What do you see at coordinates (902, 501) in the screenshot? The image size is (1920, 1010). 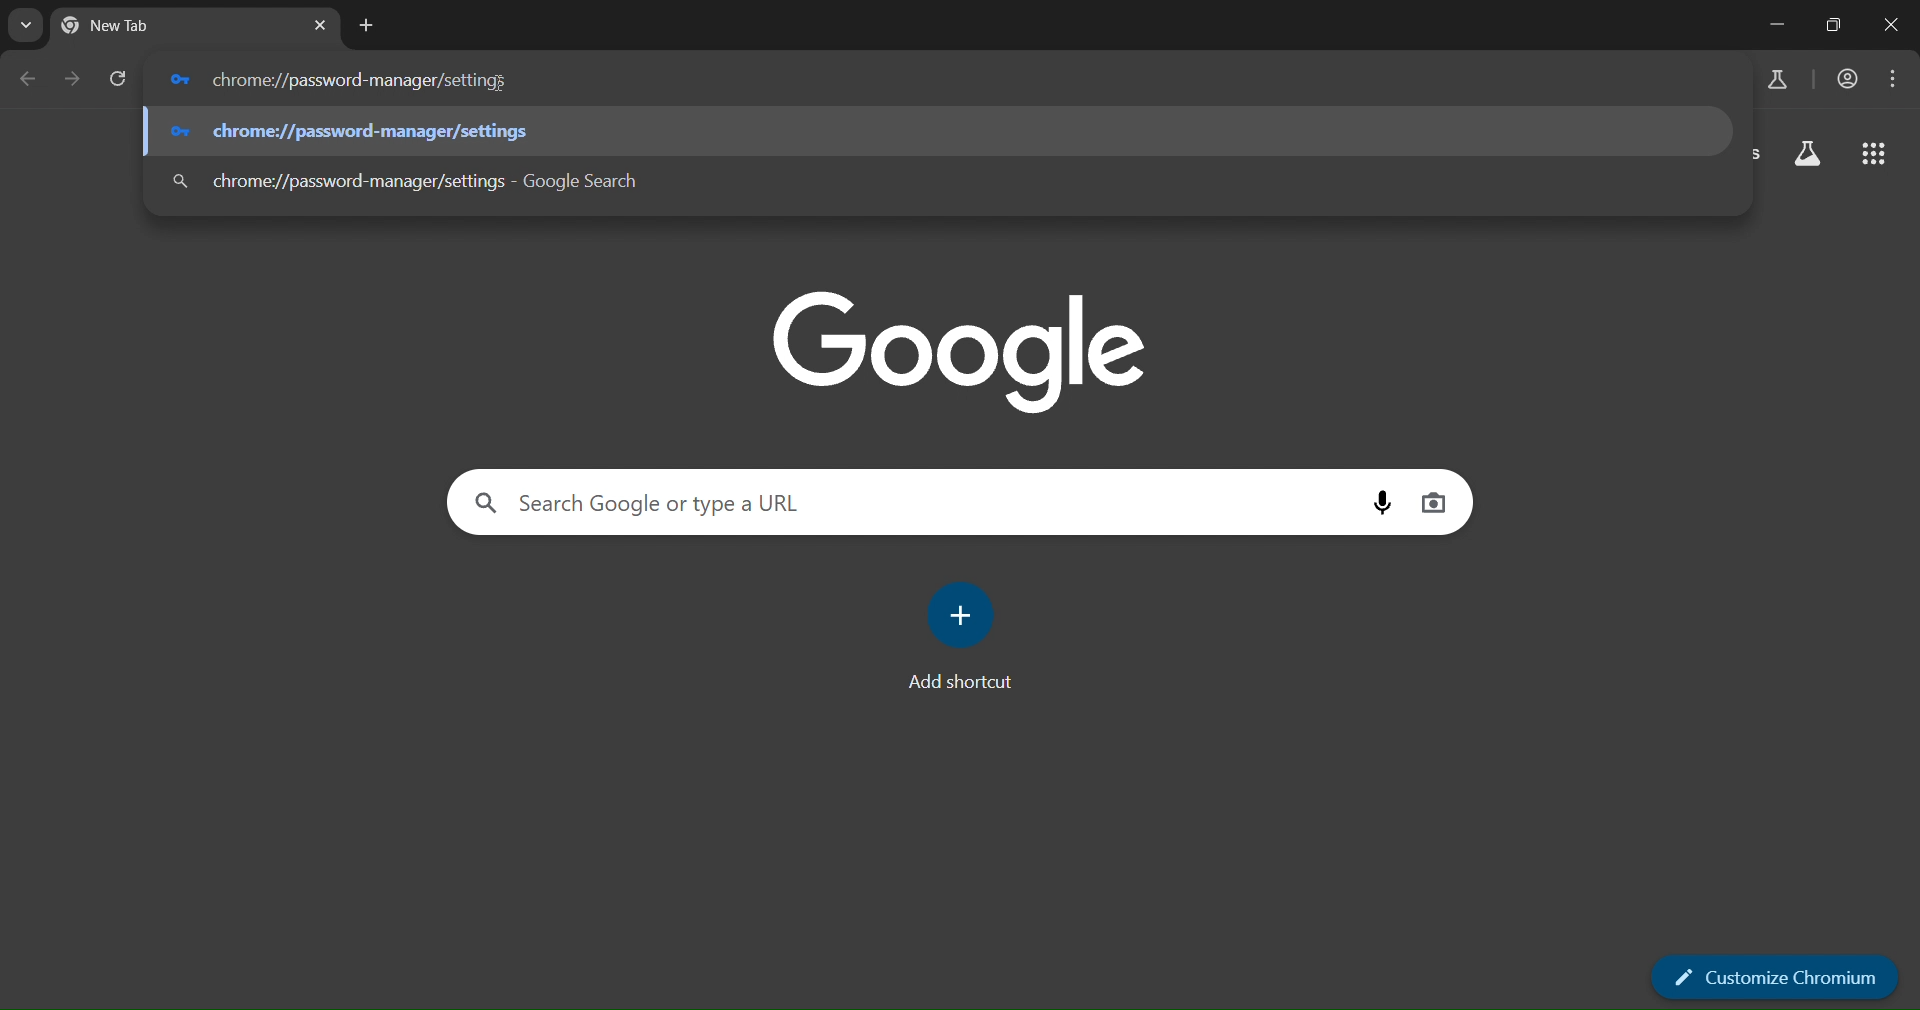 I see `Search Google or type a URL` at bounding box center [902, 501].